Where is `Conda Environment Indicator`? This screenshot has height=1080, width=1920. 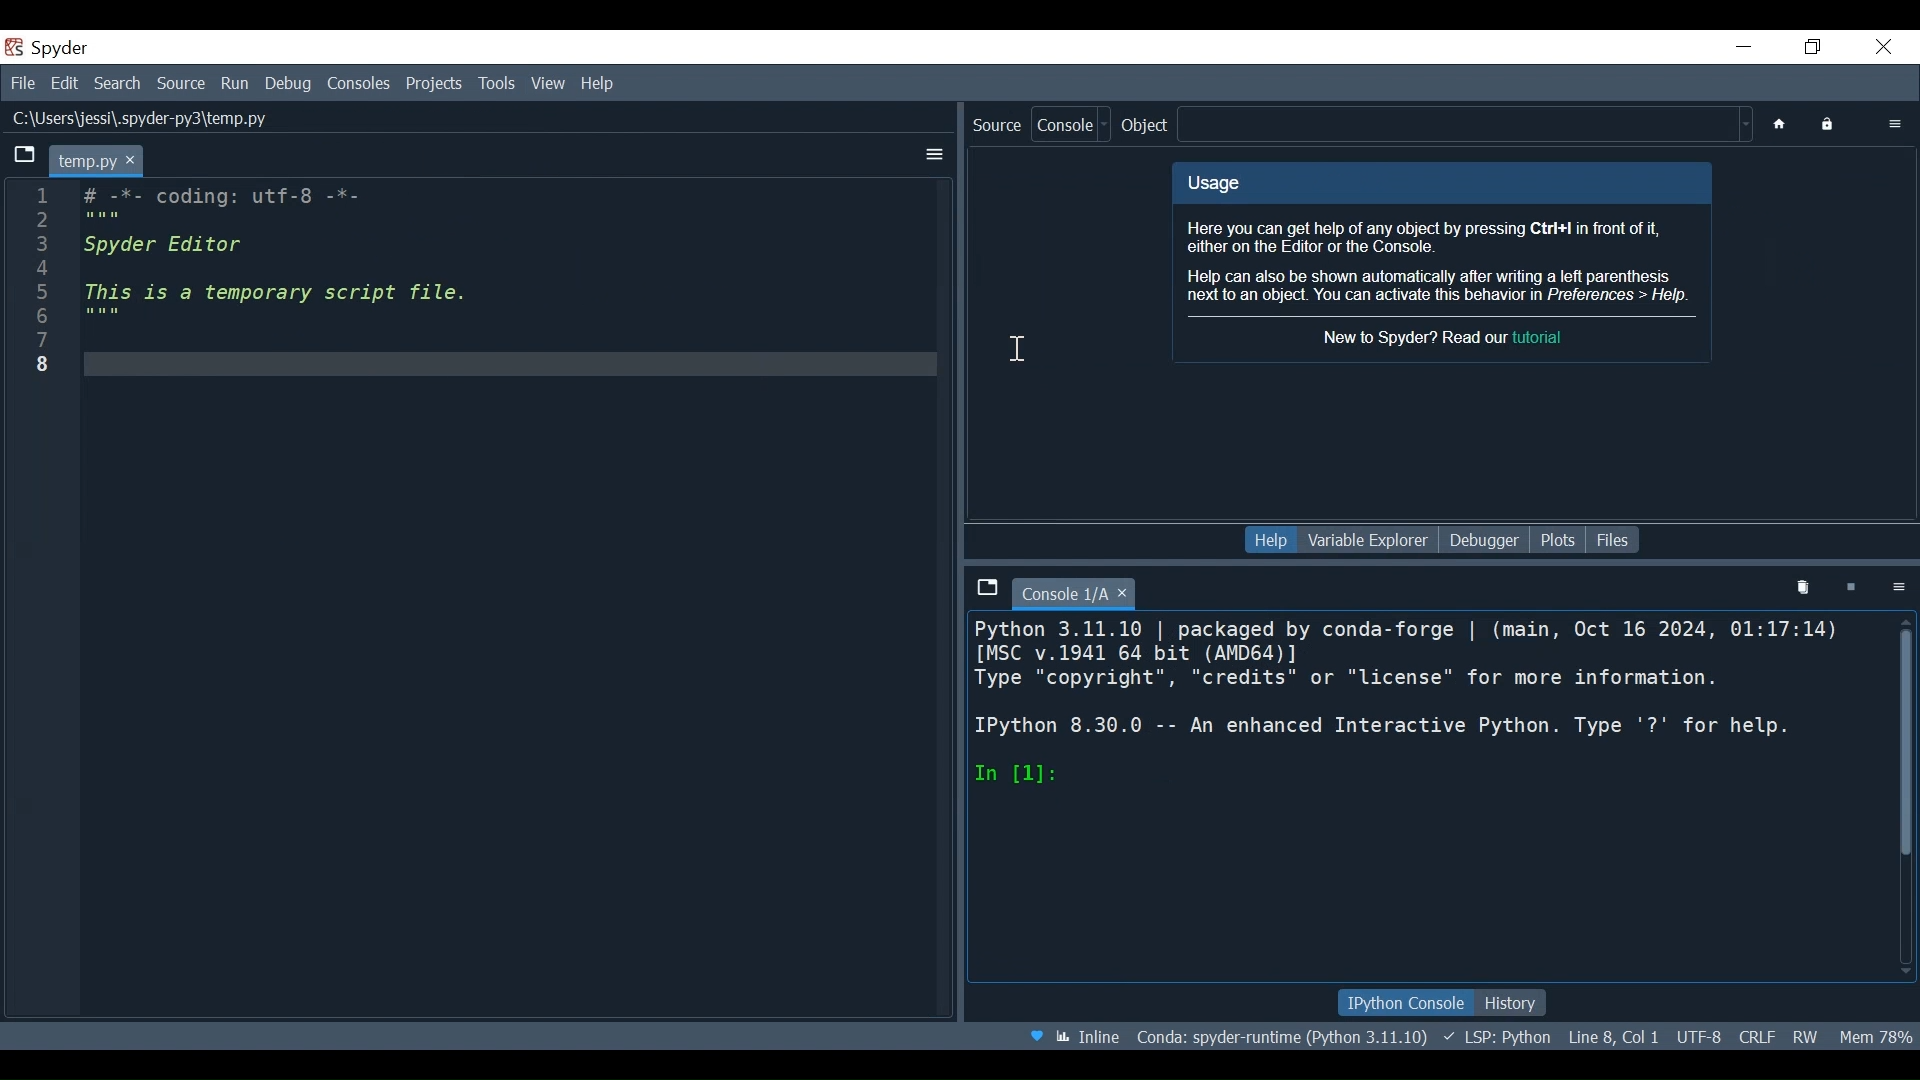 Conda Environment Indicator is located at coordinates (1280, 1036).